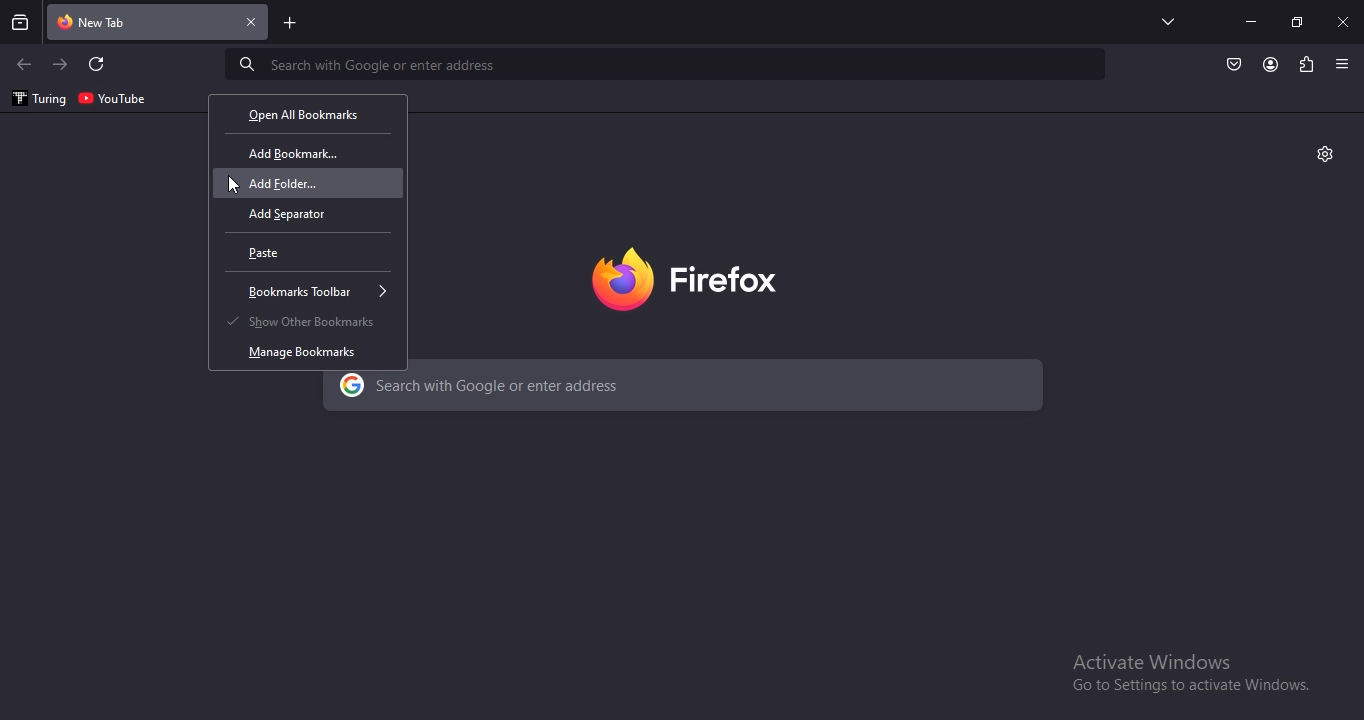 This screenshot has width=1364, height=720. Describe the element at coordinates (23, 65) in the screenshot. I see `click to go to previous page` at that location.